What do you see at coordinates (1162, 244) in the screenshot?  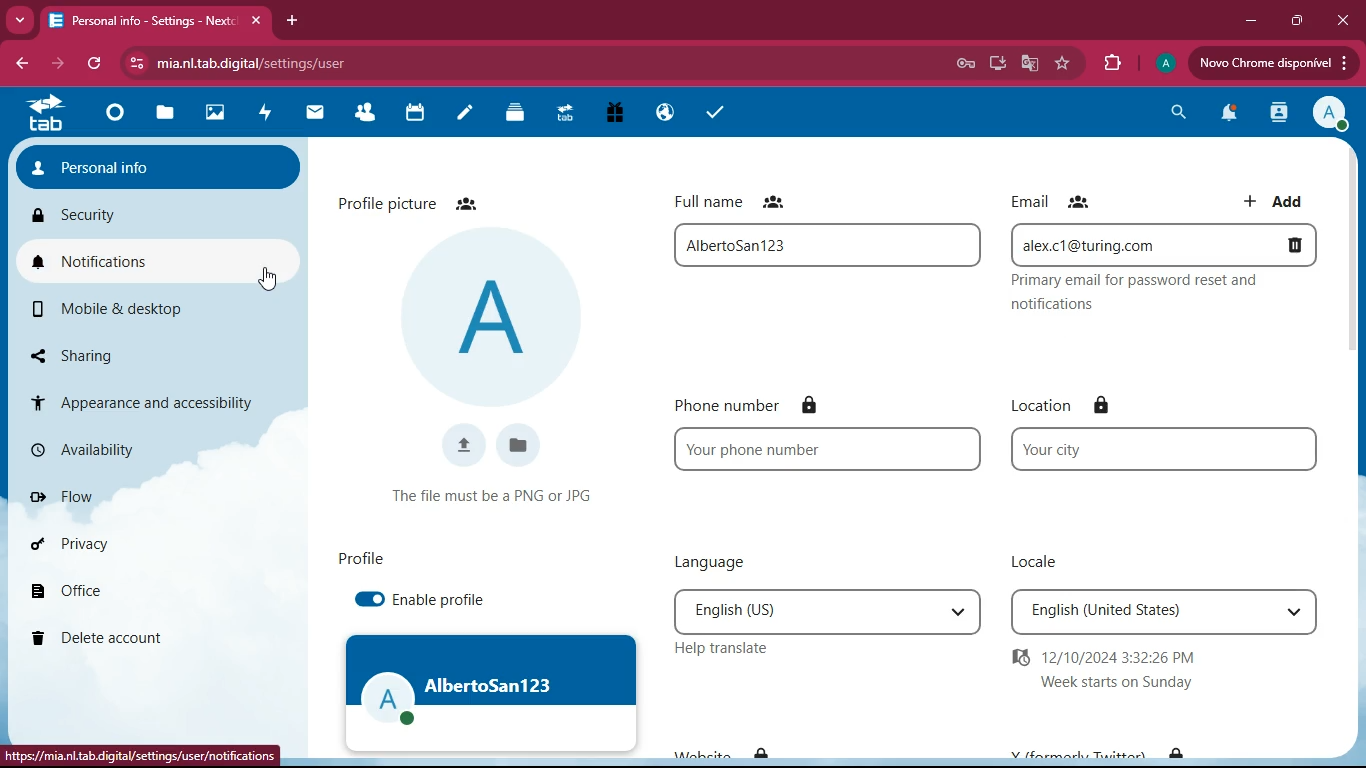 I see `email` at bounding box center [1162, 244].